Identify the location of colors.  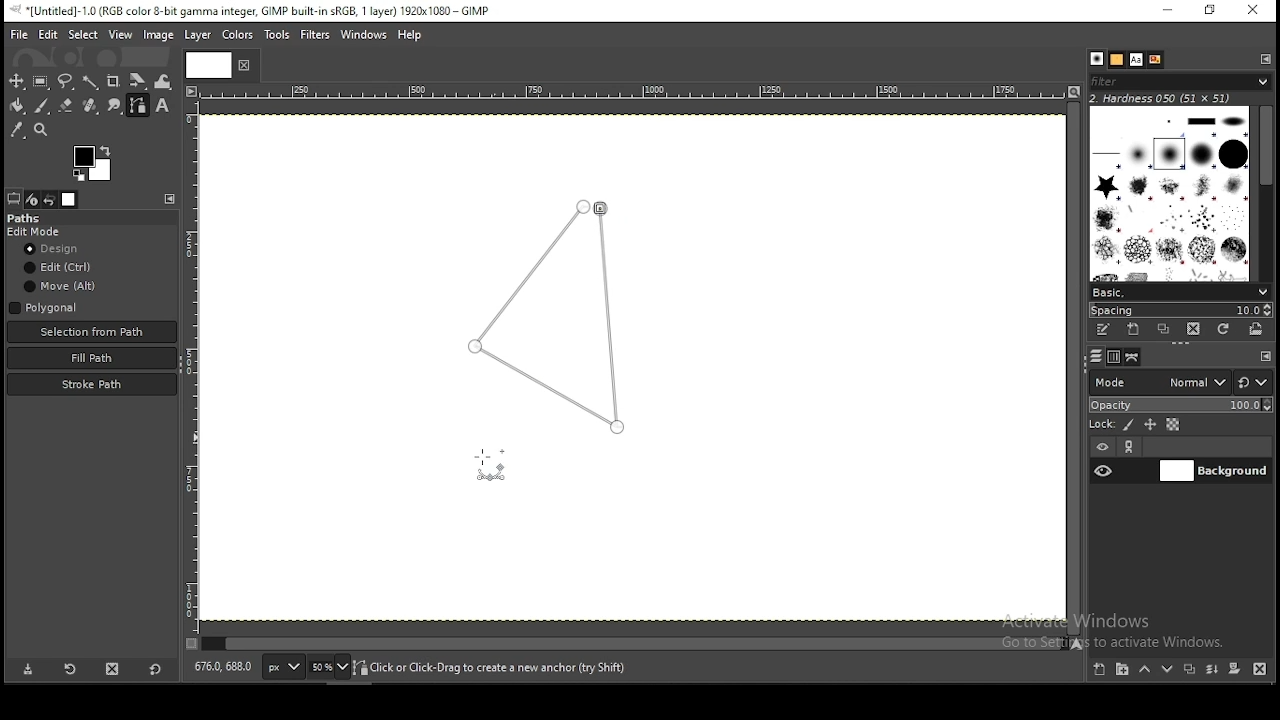
(238, 33).